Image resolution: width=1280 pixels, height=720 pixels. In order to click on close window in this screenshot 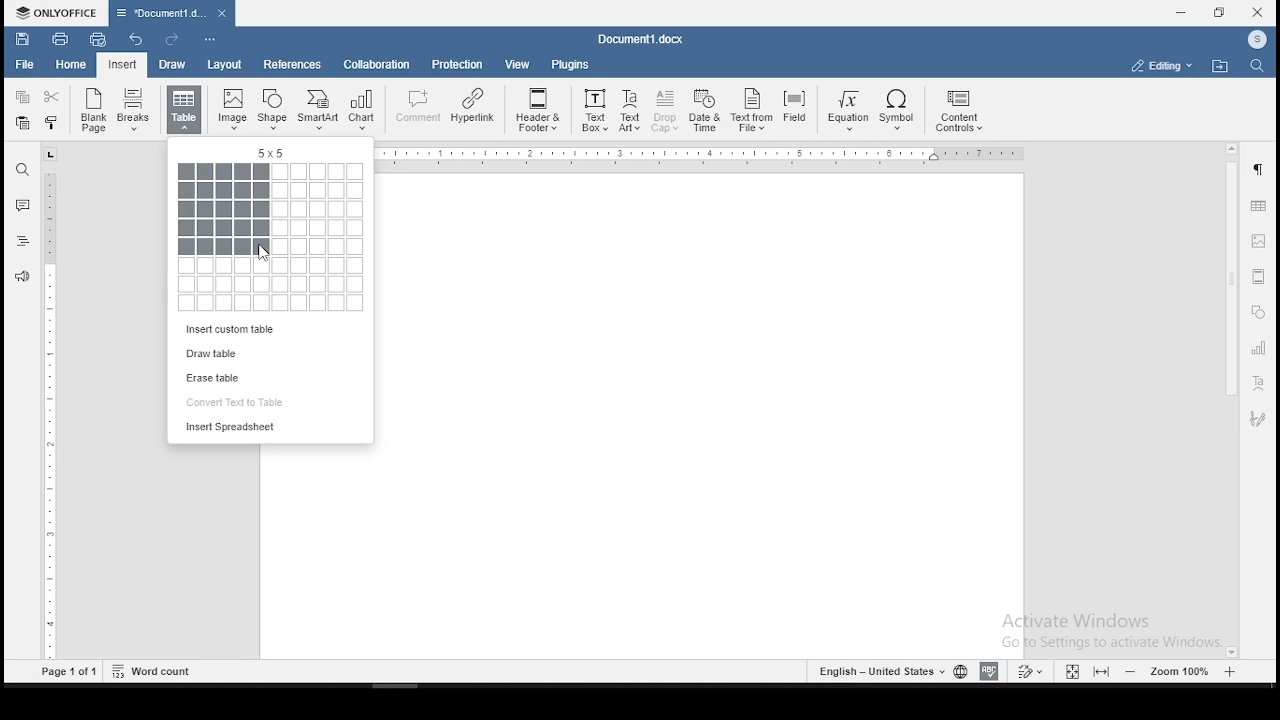, I will do `click(1257, 13)`.